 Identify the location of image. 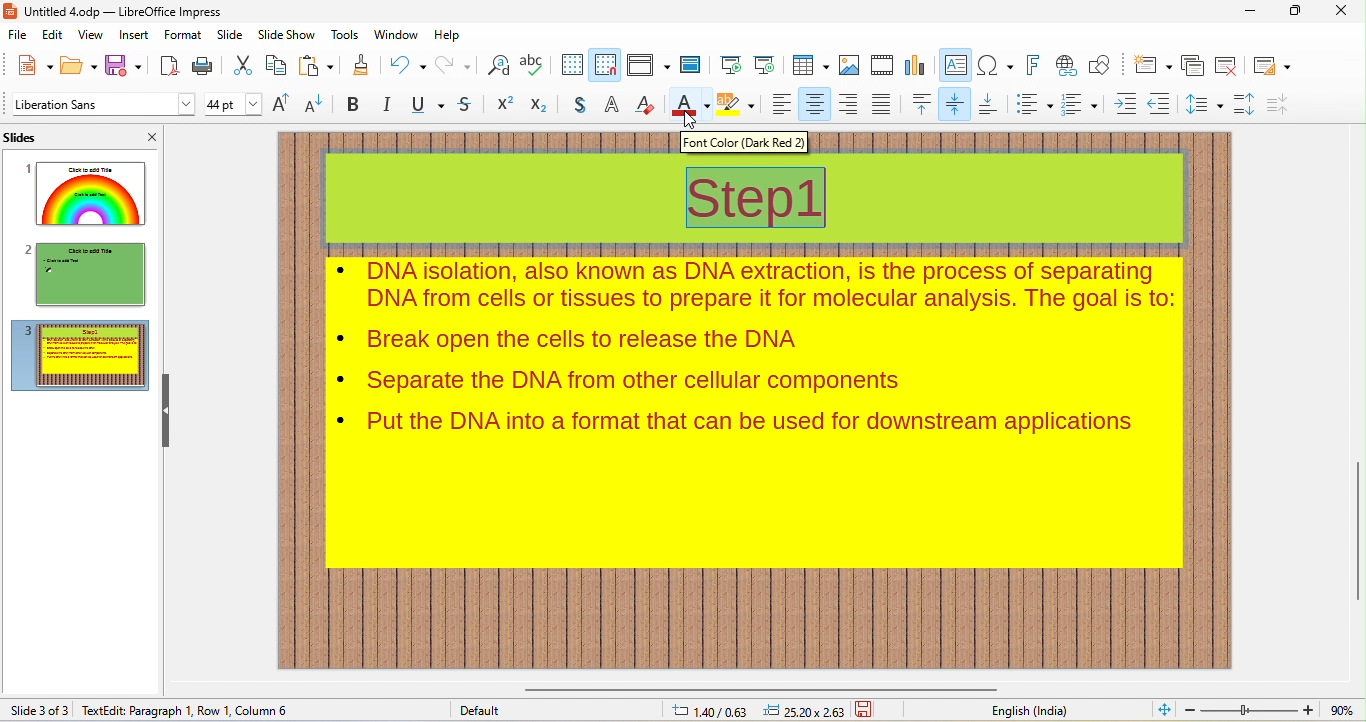
(848, 65).